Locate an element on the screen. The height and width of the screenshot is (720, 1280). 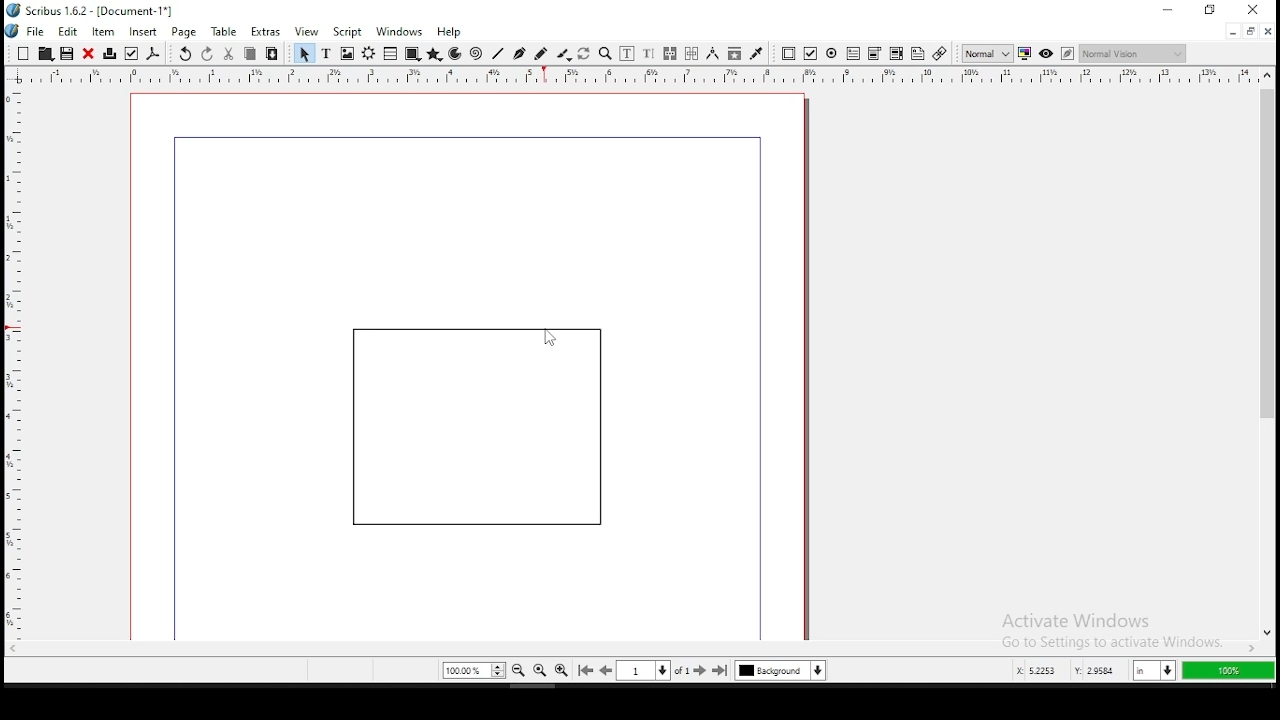
paste is located at coordinates (271, 54).